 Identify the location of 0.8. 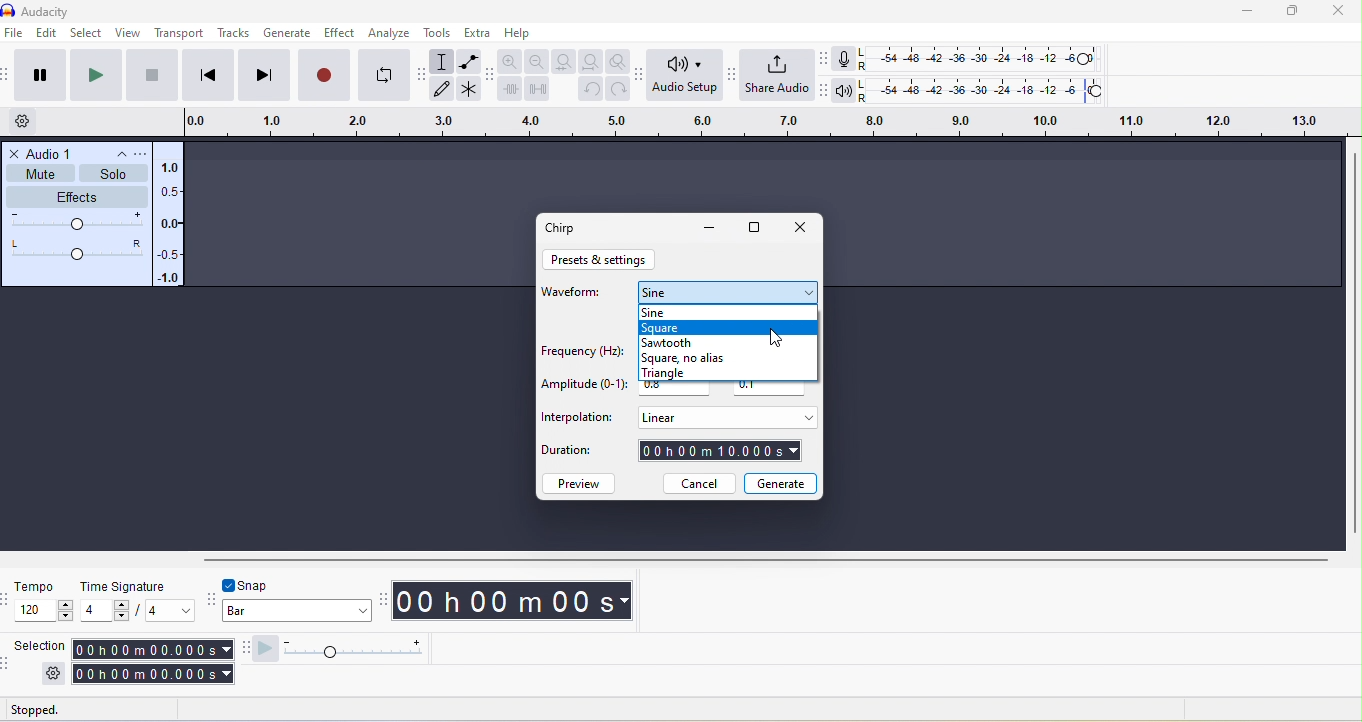
(673, 390).